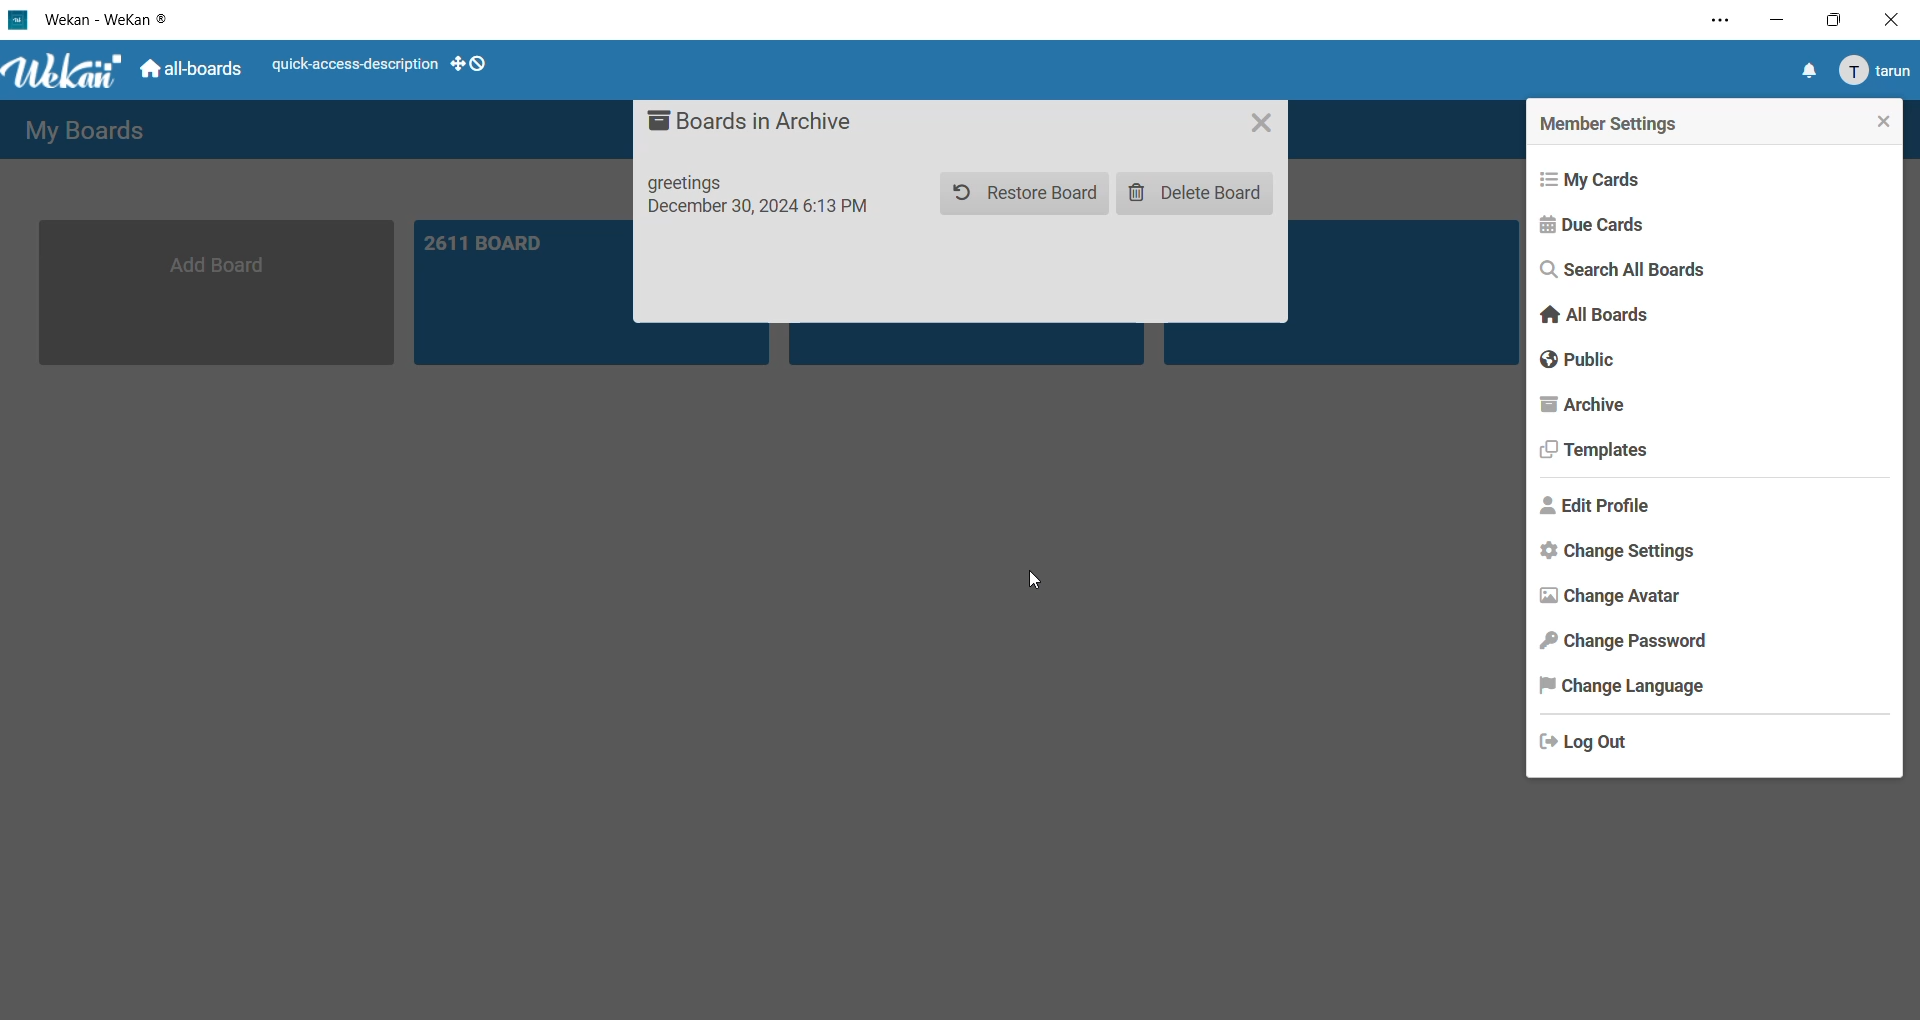 This screenshot has height=1020, width=1920. Describe the element at coordinates (1583, 361) in the screenshot. I see `public` at that location.